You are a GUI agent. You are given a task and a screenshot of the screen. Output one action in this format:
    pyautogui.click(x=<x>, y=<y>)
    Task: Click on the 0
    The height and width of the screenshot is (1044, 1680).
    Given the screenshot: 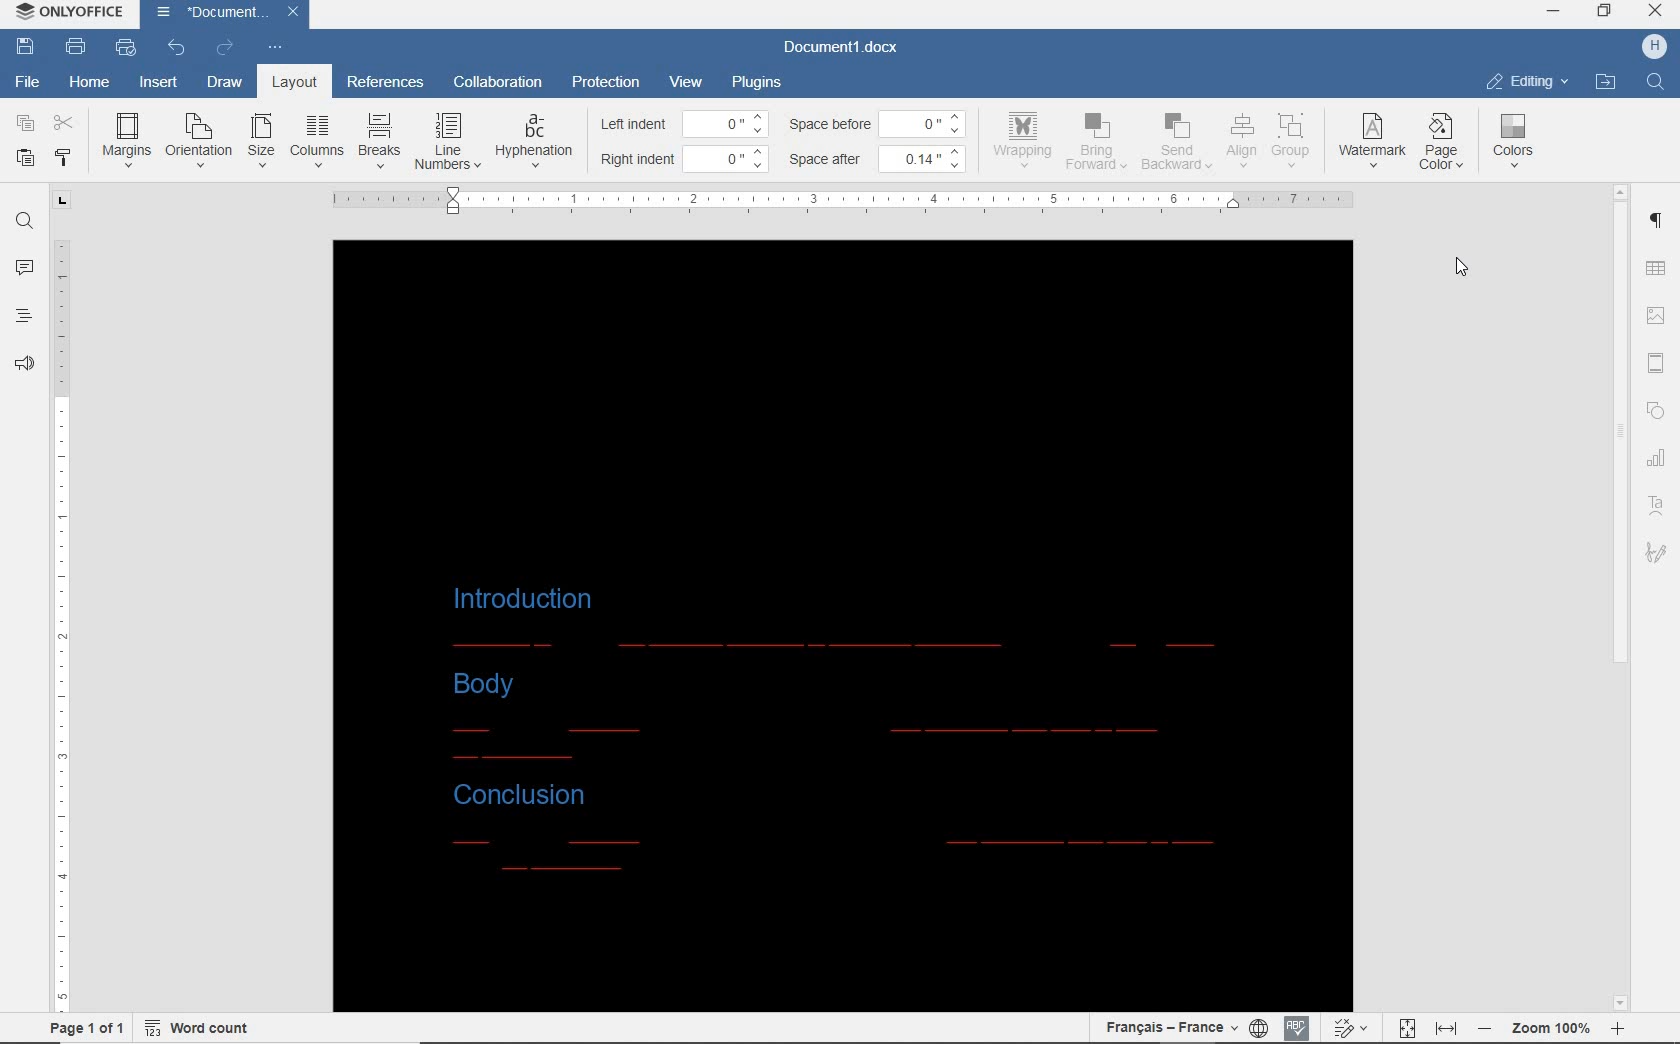 What is the action you would take?
    pyautogui.click(x=924, y=125)
    